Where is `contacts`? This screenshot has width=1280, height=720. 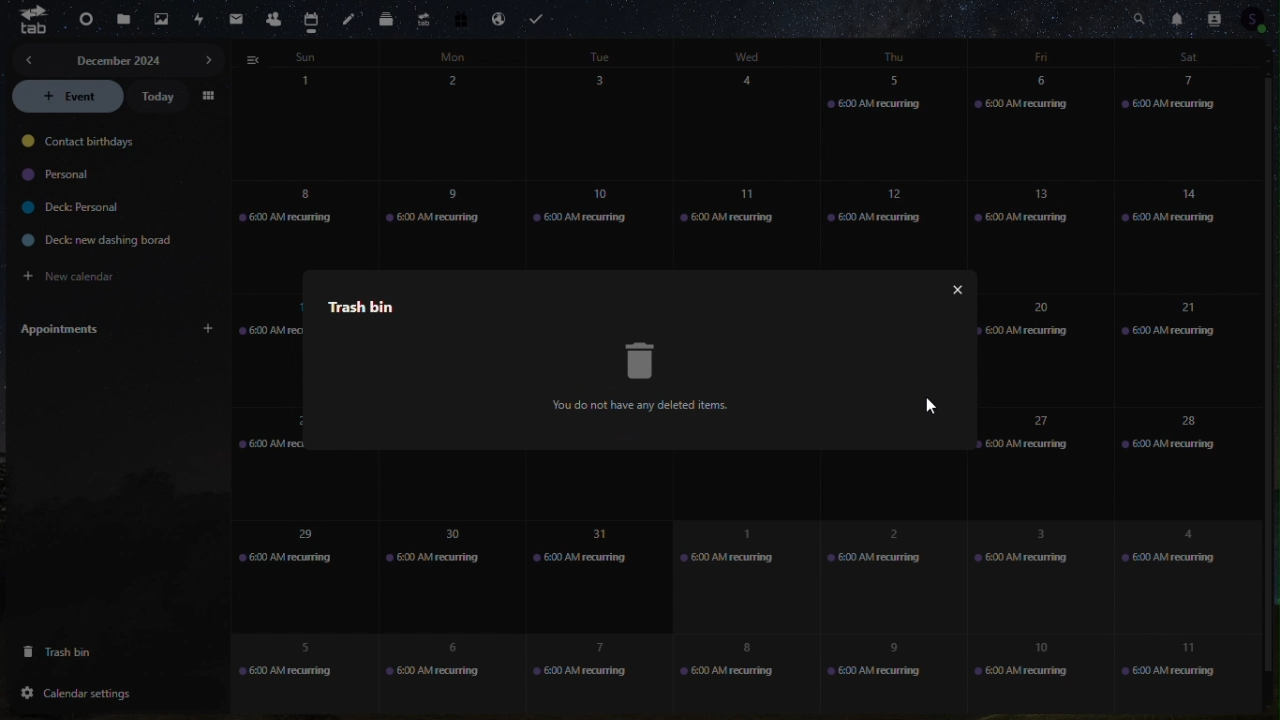
contacts is located at coordinates (1217, 17).